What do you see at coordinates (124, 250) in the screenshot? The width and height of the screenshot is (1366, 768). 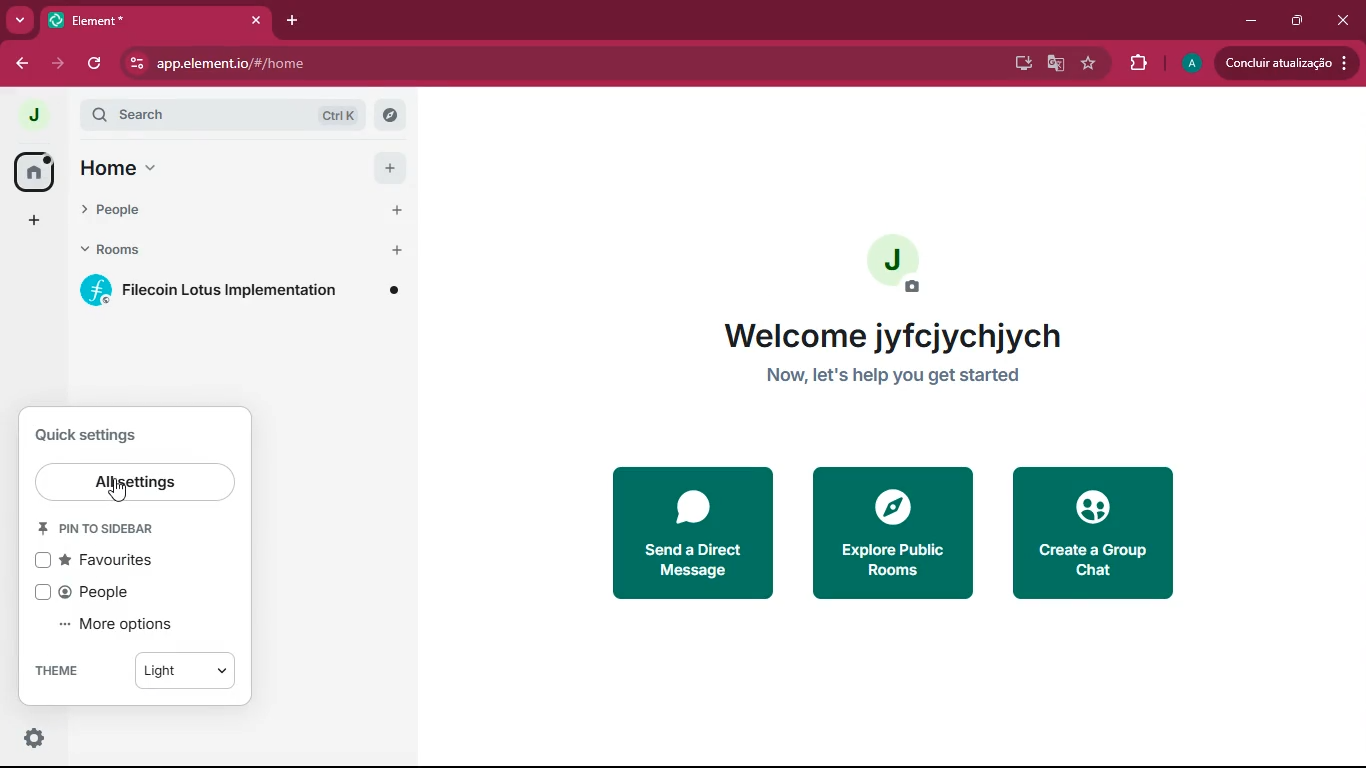 I see `rooms` at bounding box center [124, 250].